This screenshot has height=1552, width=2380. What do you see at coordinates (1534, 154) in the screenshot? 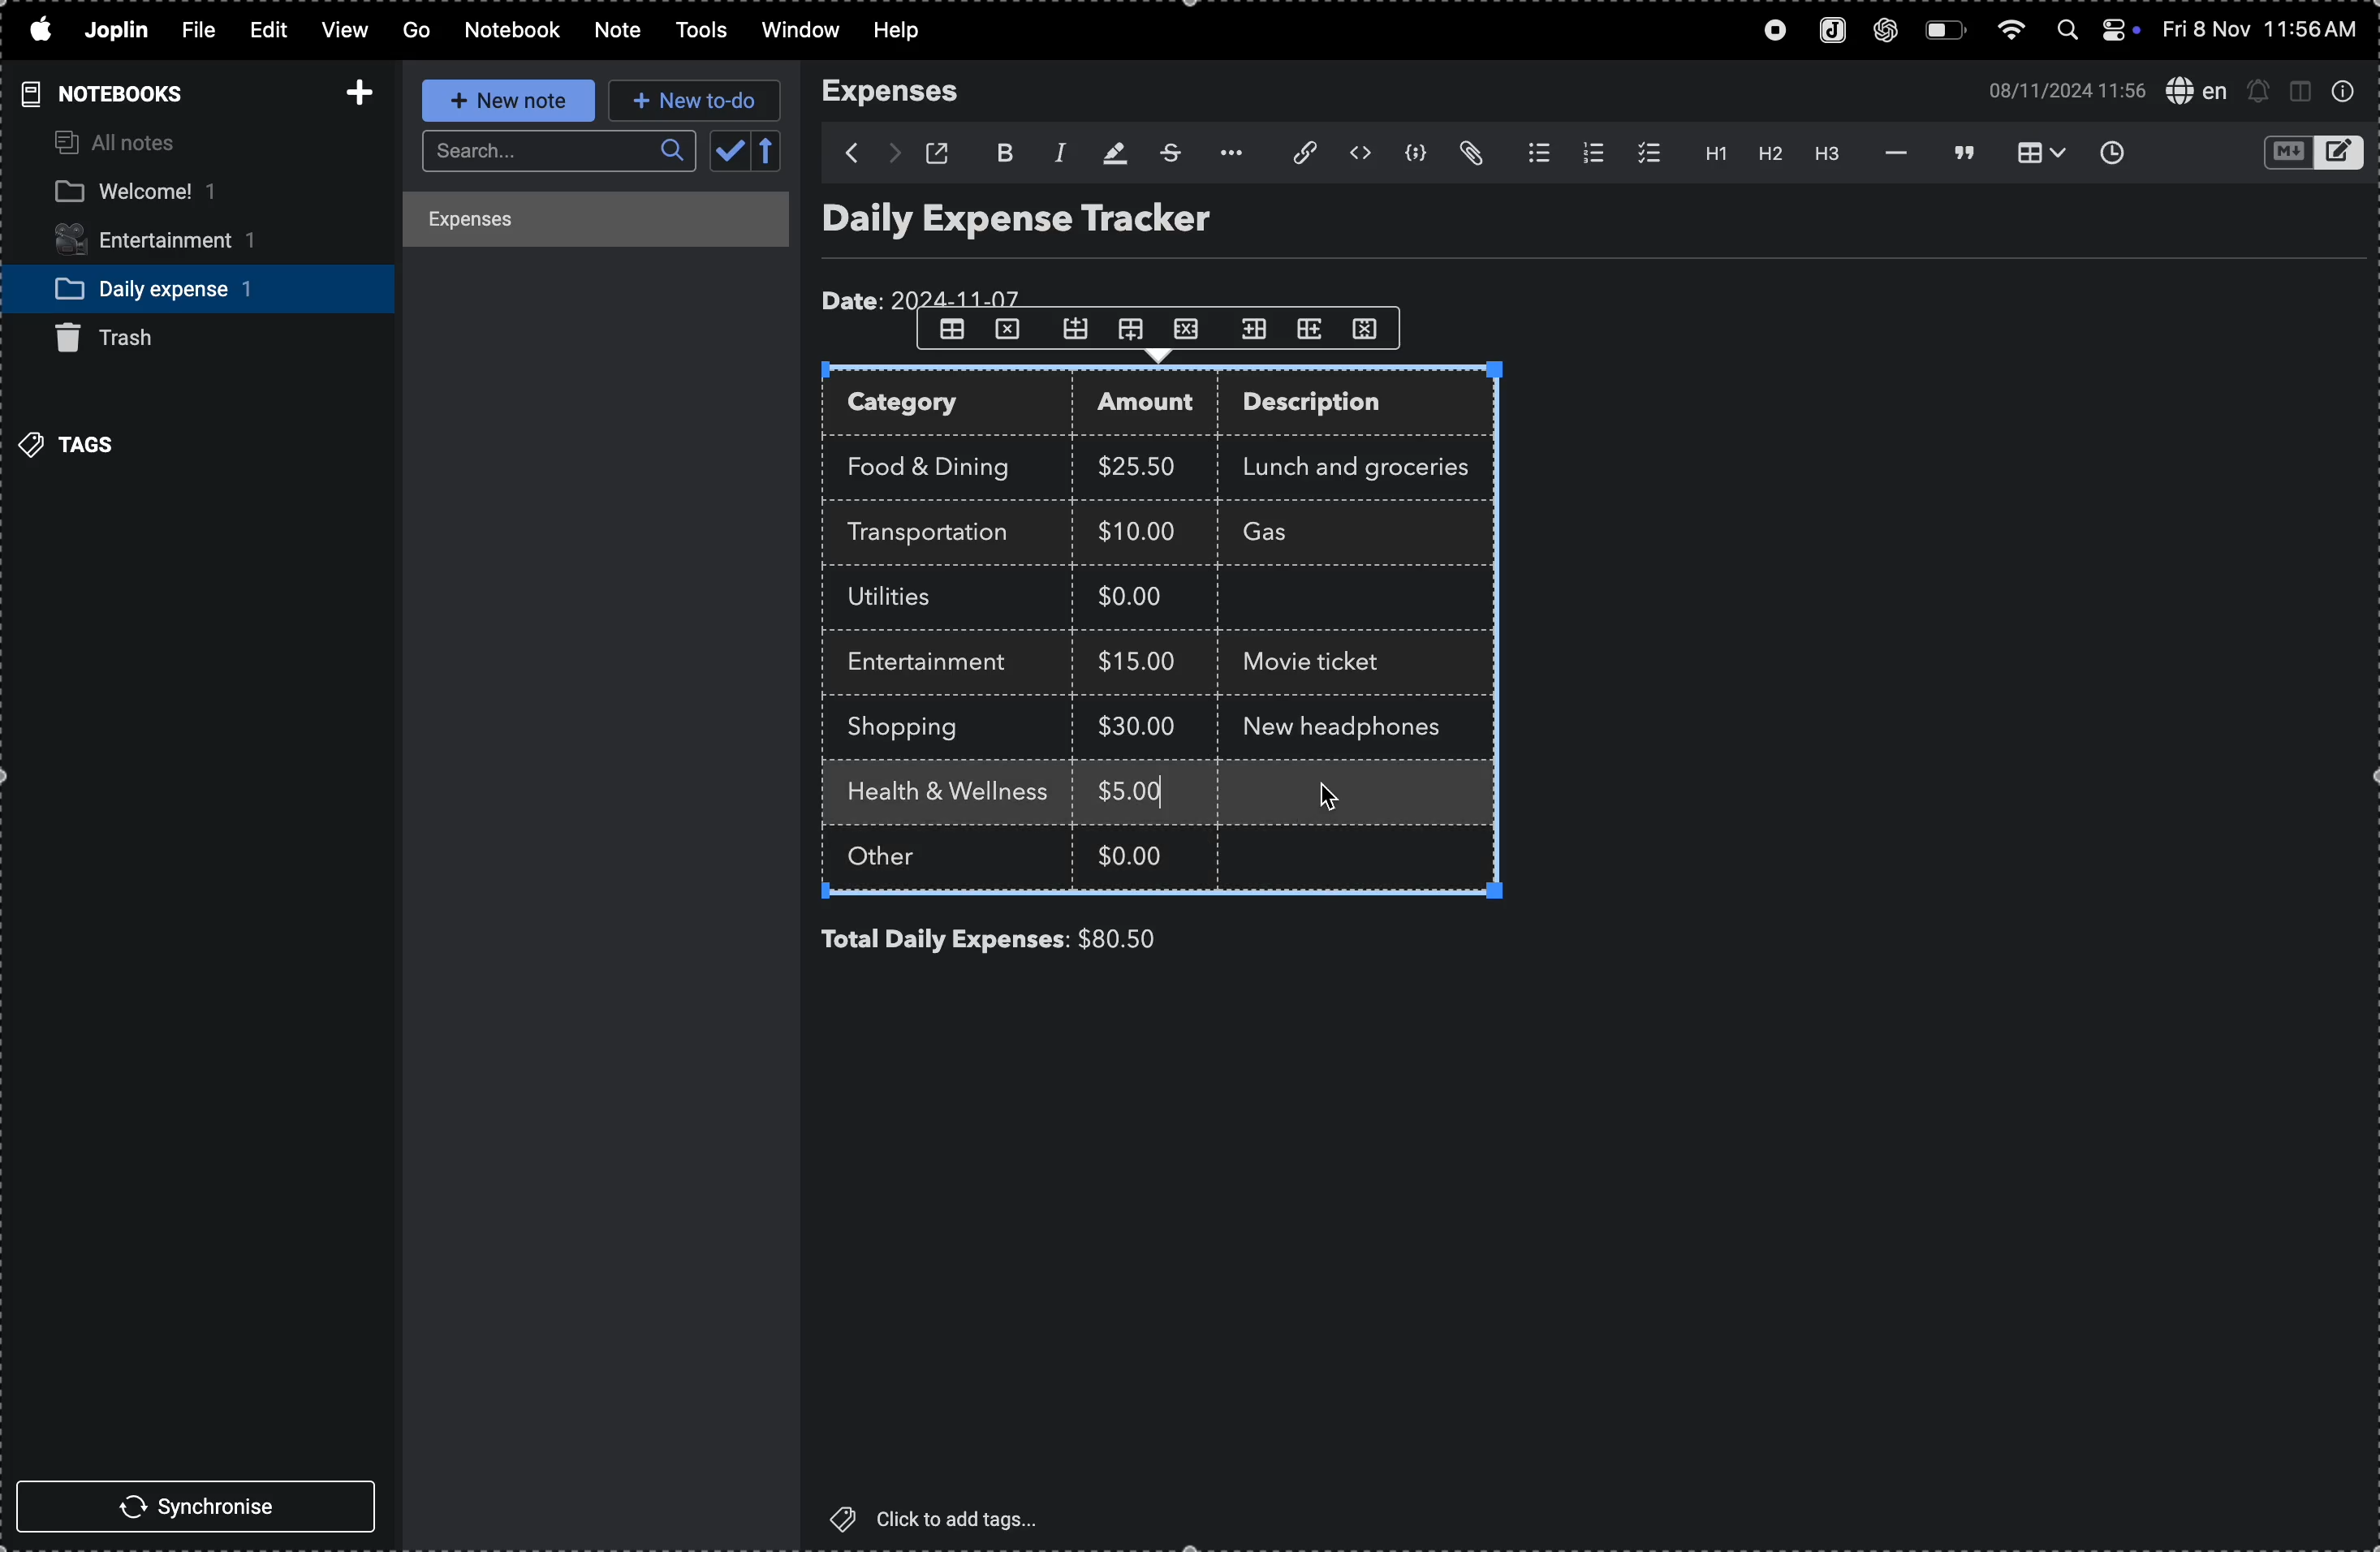
I see `bulletlist` at bounding box center [1534, 154].